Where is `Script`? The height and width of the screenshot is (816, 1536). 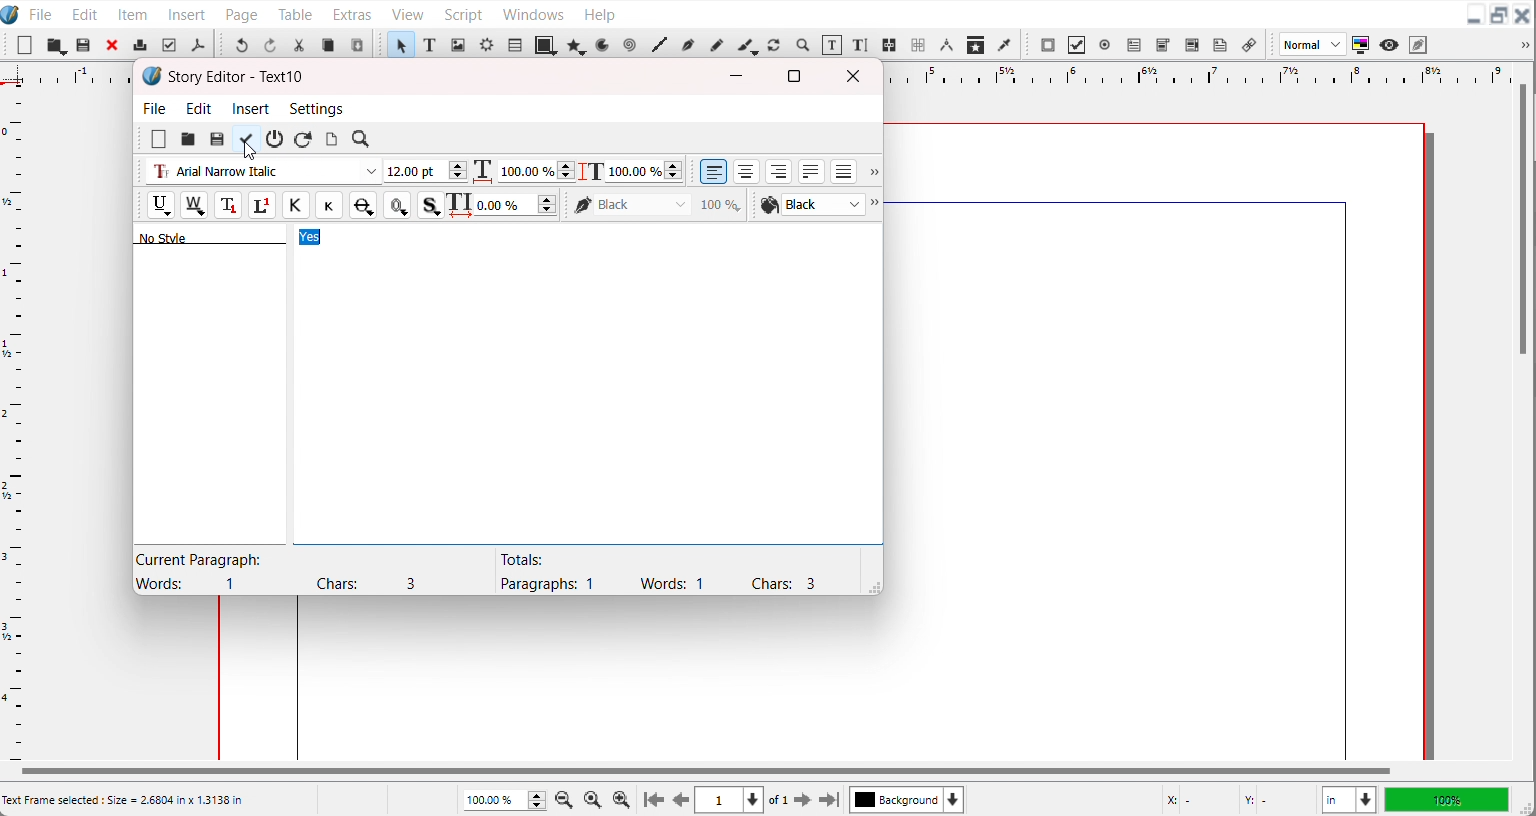 Script is located at coordinates (465, 13).